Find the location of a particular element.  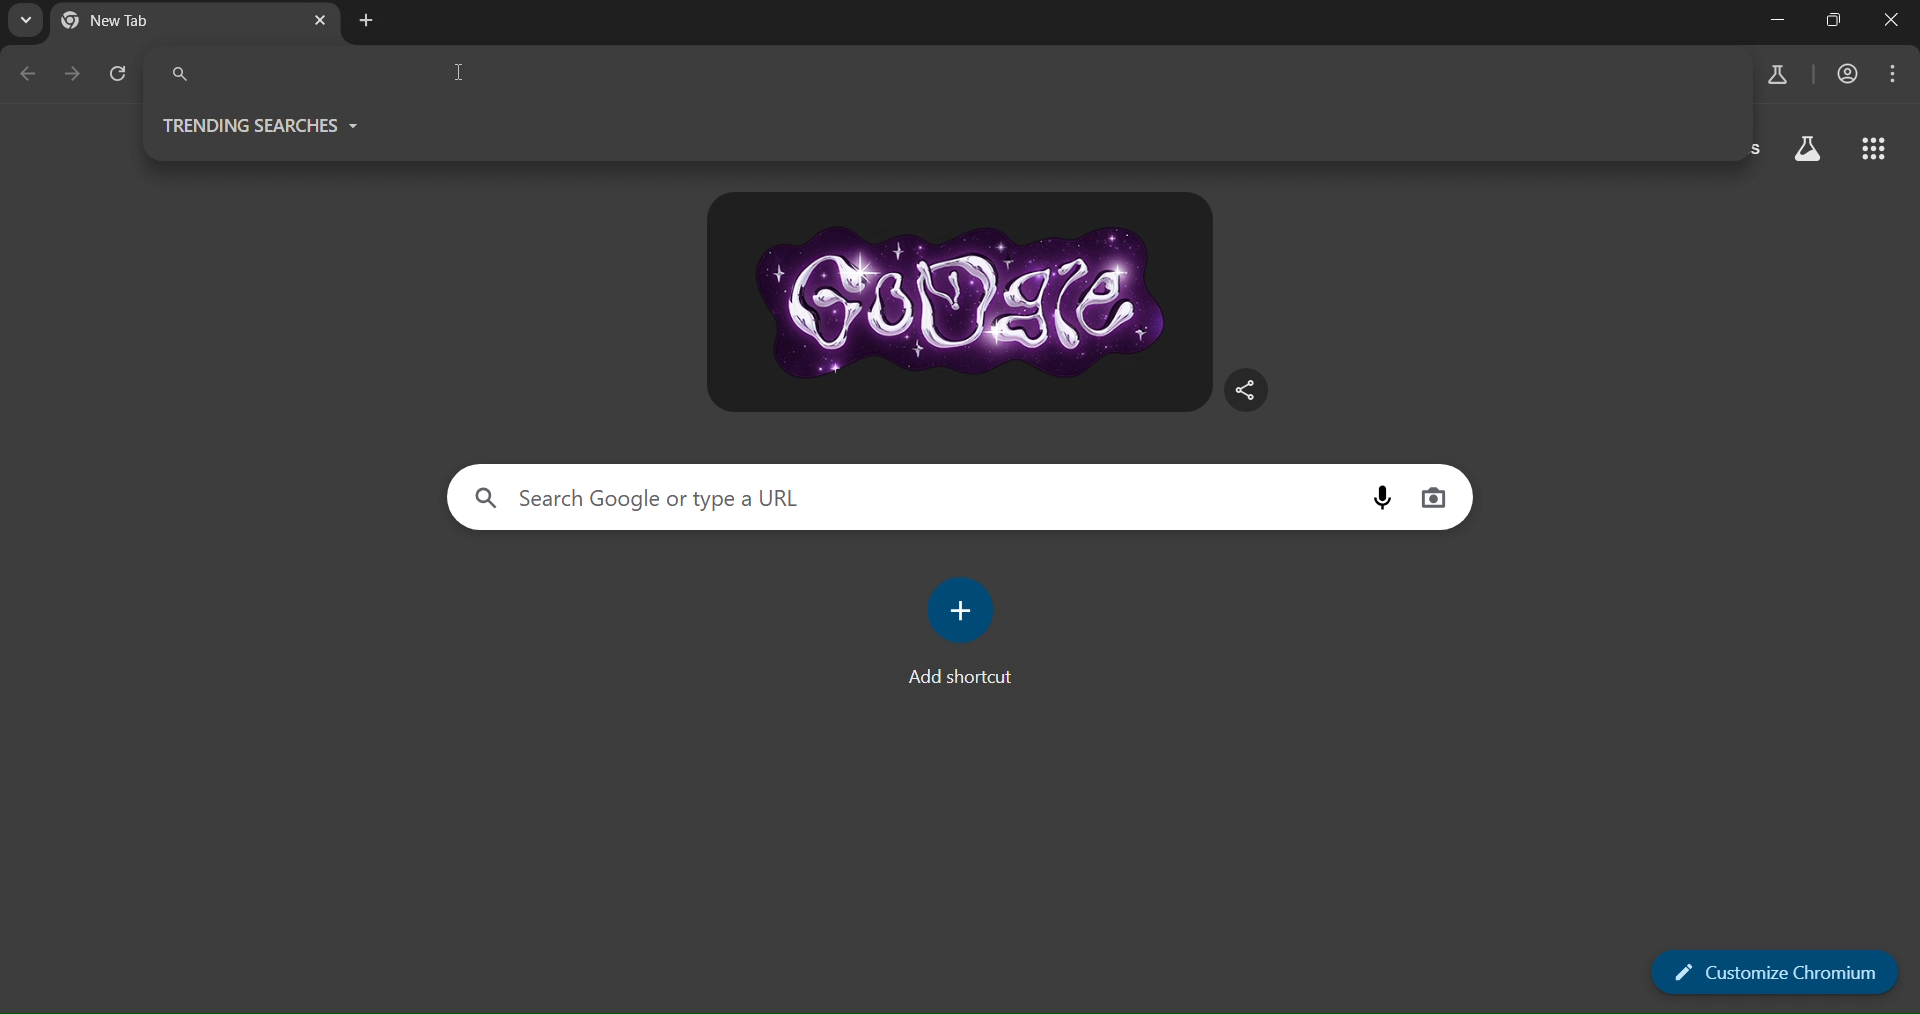

close is located at coordinates (1885, 27).